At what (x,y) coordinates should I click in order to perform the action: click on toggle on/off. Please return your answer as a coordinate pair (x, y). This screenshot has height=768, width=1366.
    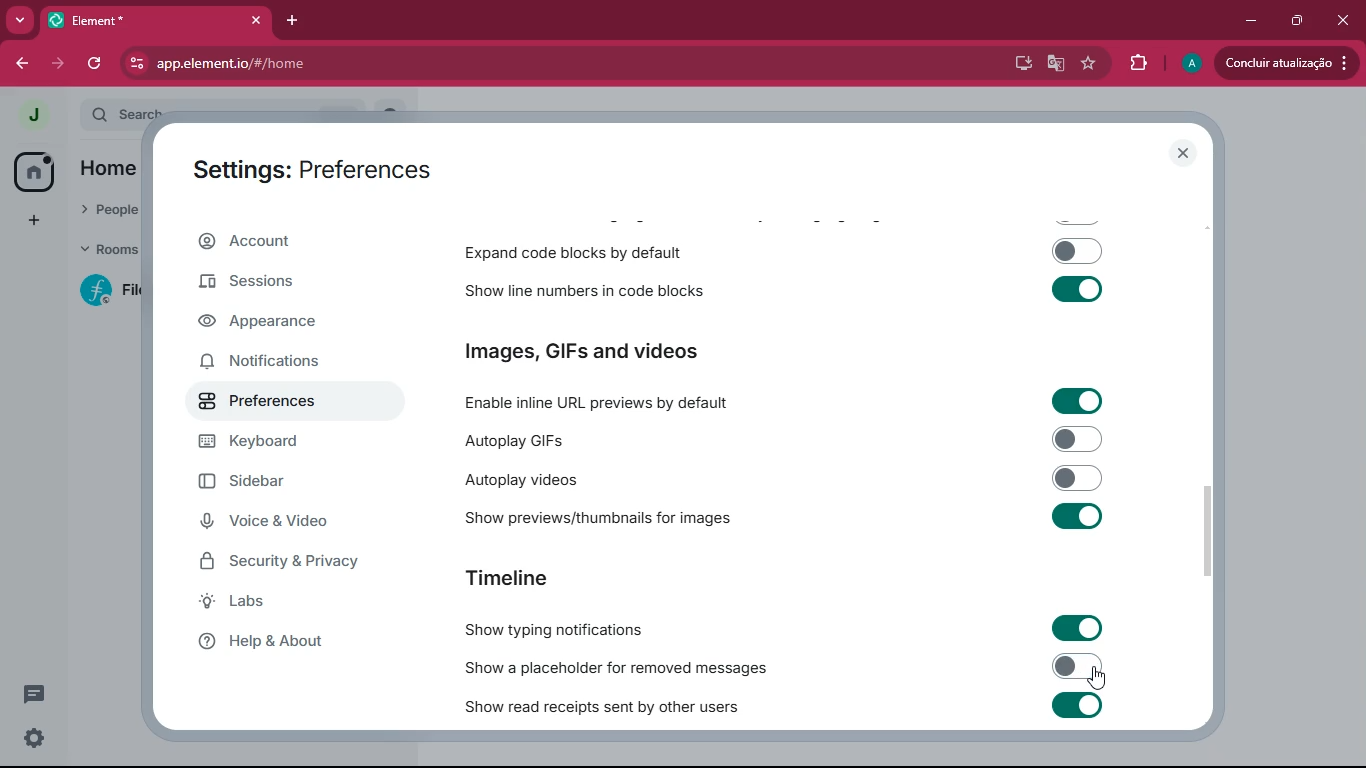
    Looking at the image, I should click on (1079, 438).